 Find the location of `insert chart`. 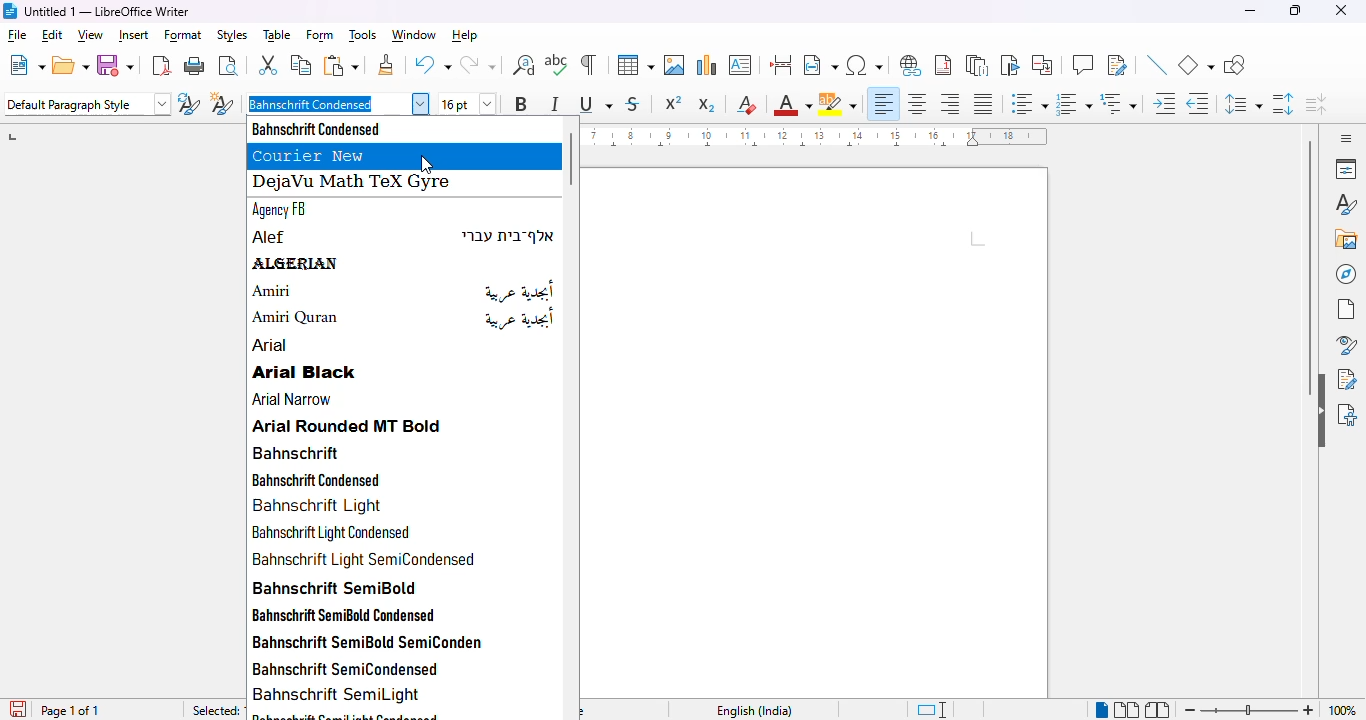

insert chart is located at coordinates (707, 64).